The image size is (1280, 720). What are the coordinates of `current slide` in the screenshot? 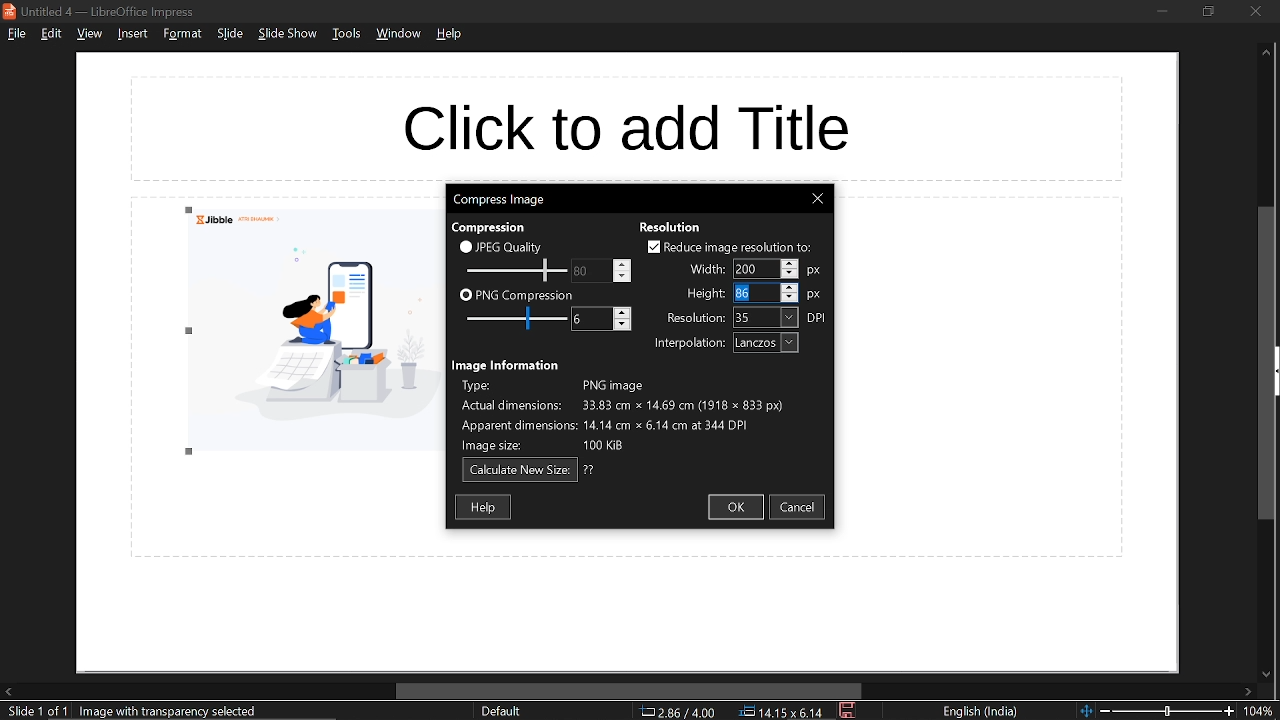 It's located at (34, 712).